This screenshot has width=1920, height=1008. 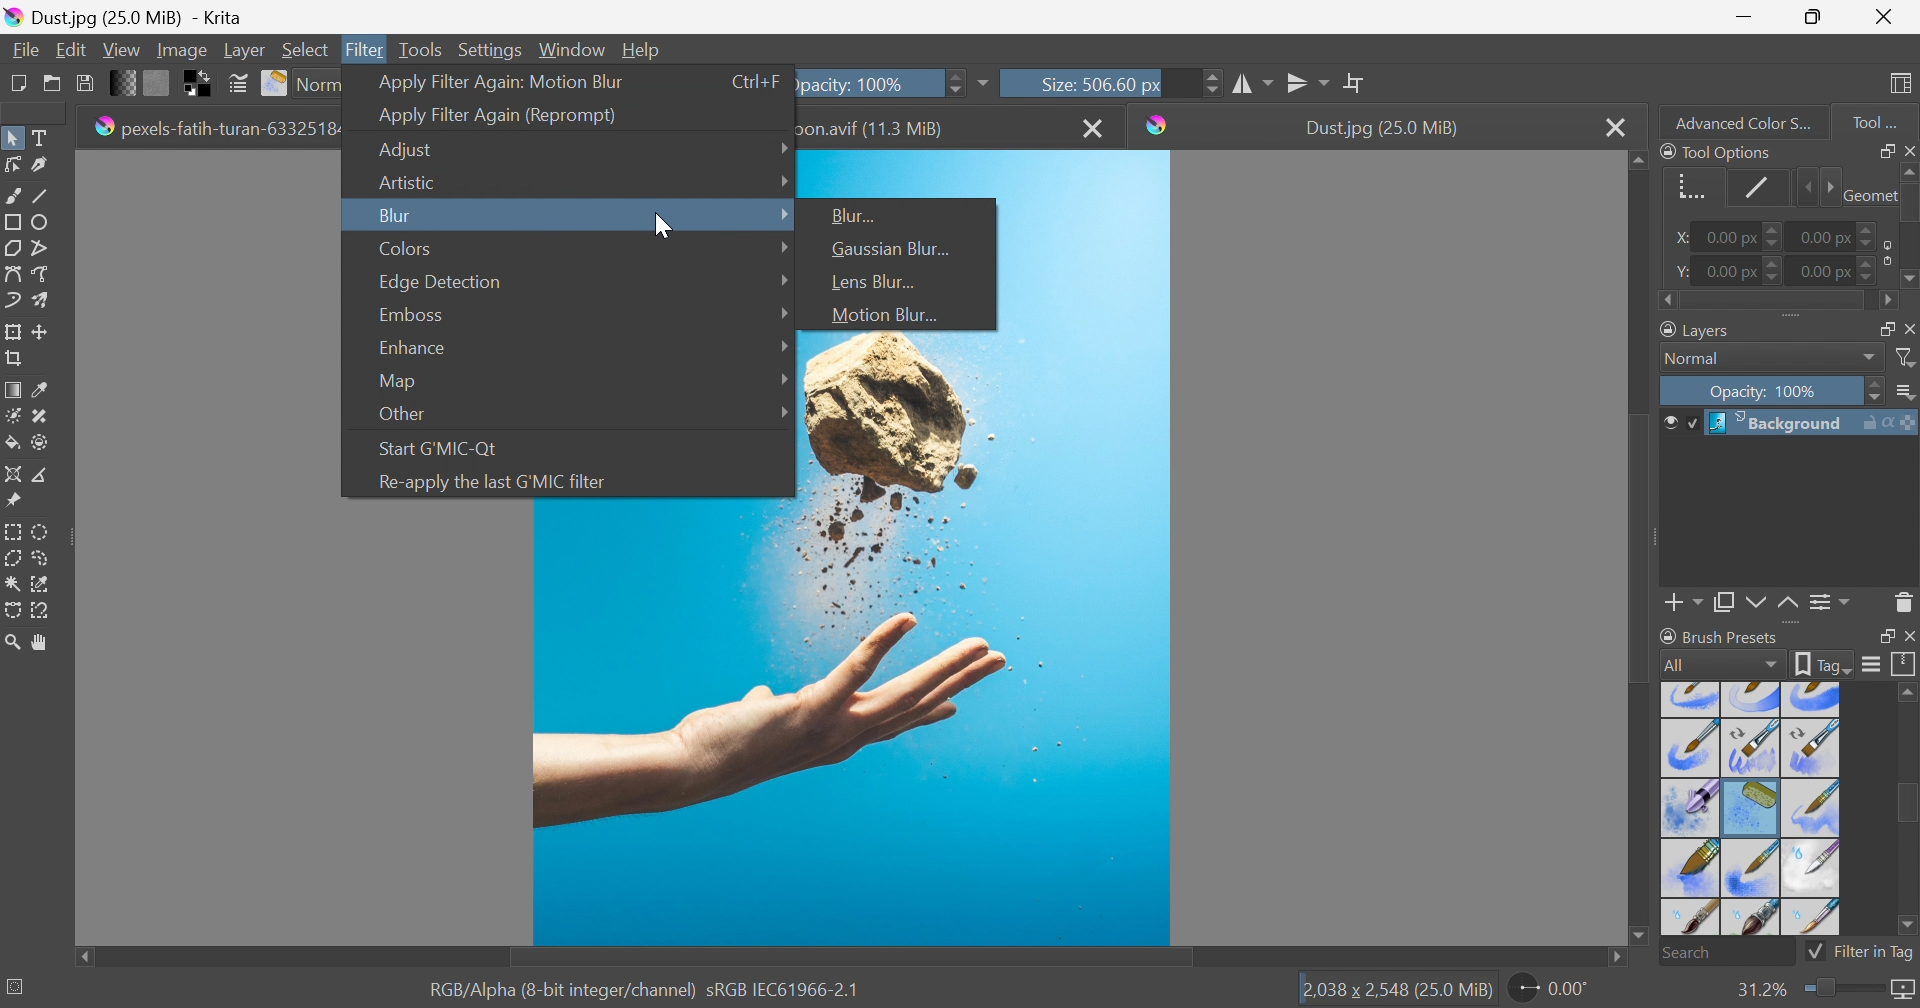 What do you see at coordinates (1813, 17) in the screenshot?
I see `Restore Down` at bounding box center [1813, 17].